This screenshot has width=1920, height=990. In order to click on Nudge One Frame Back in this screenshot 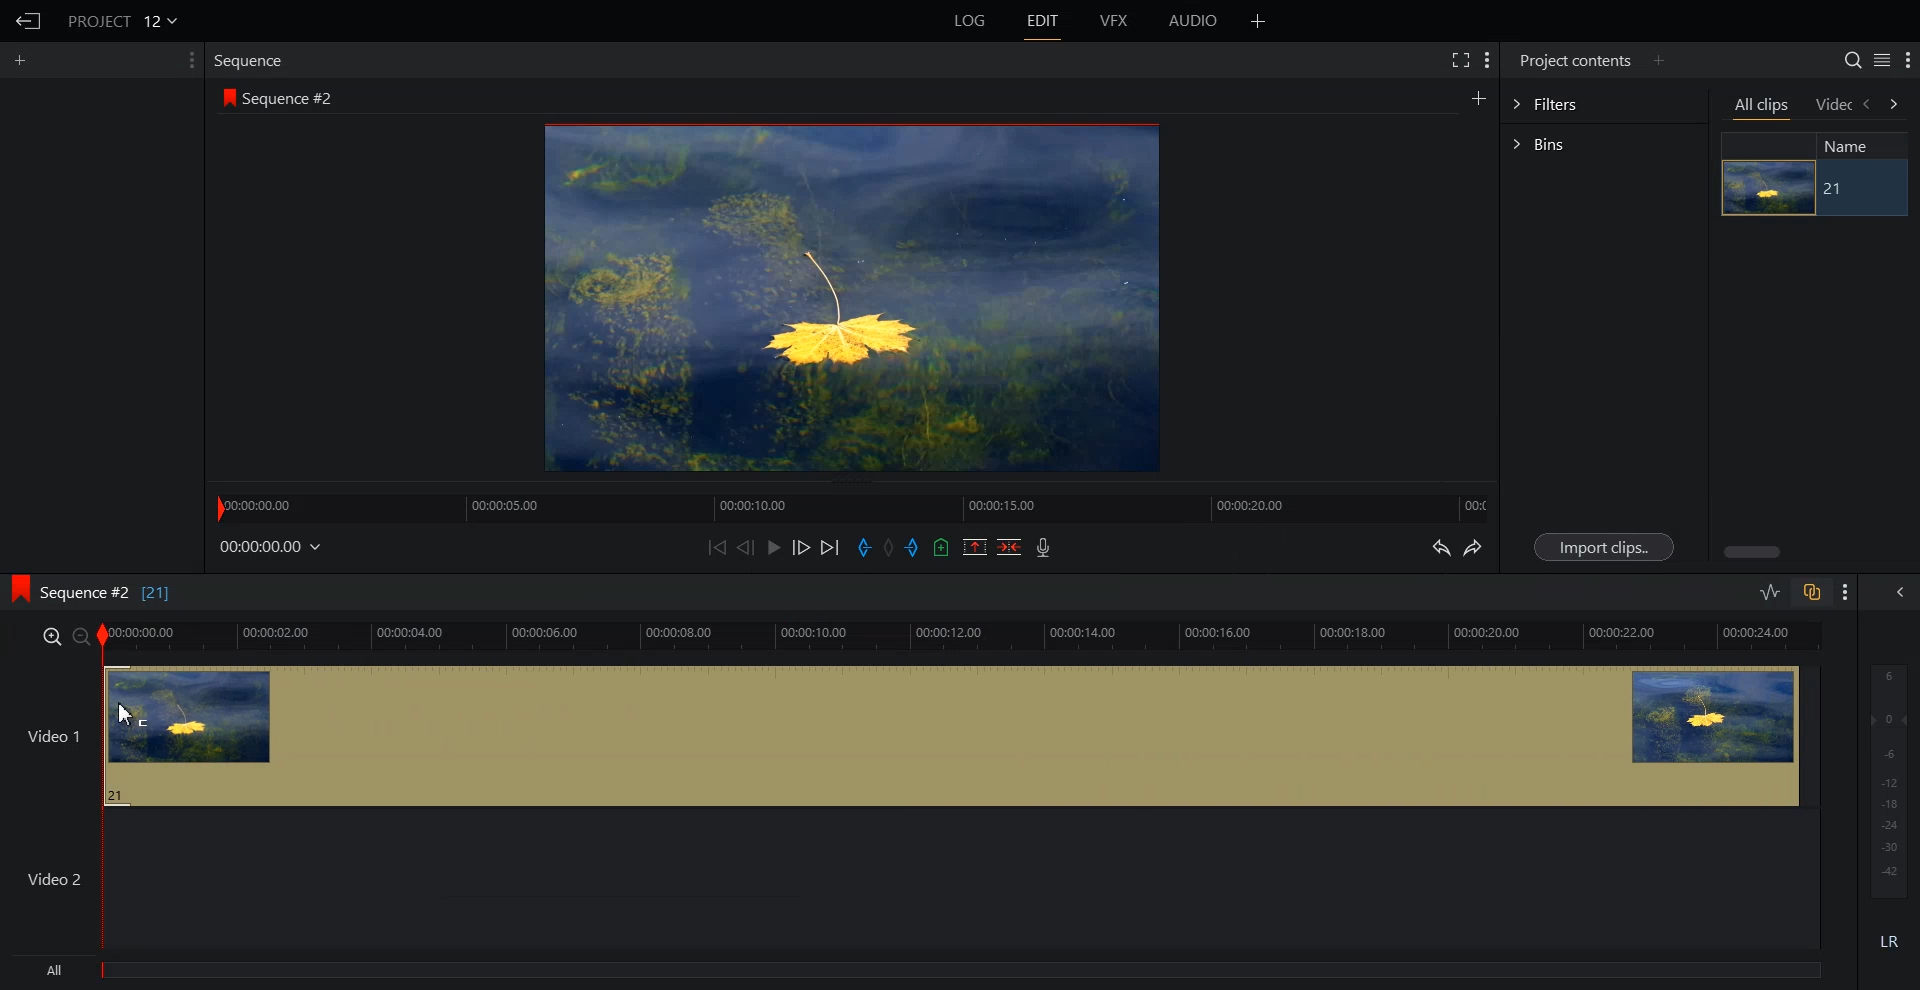, I will do `click(747, 547)`.